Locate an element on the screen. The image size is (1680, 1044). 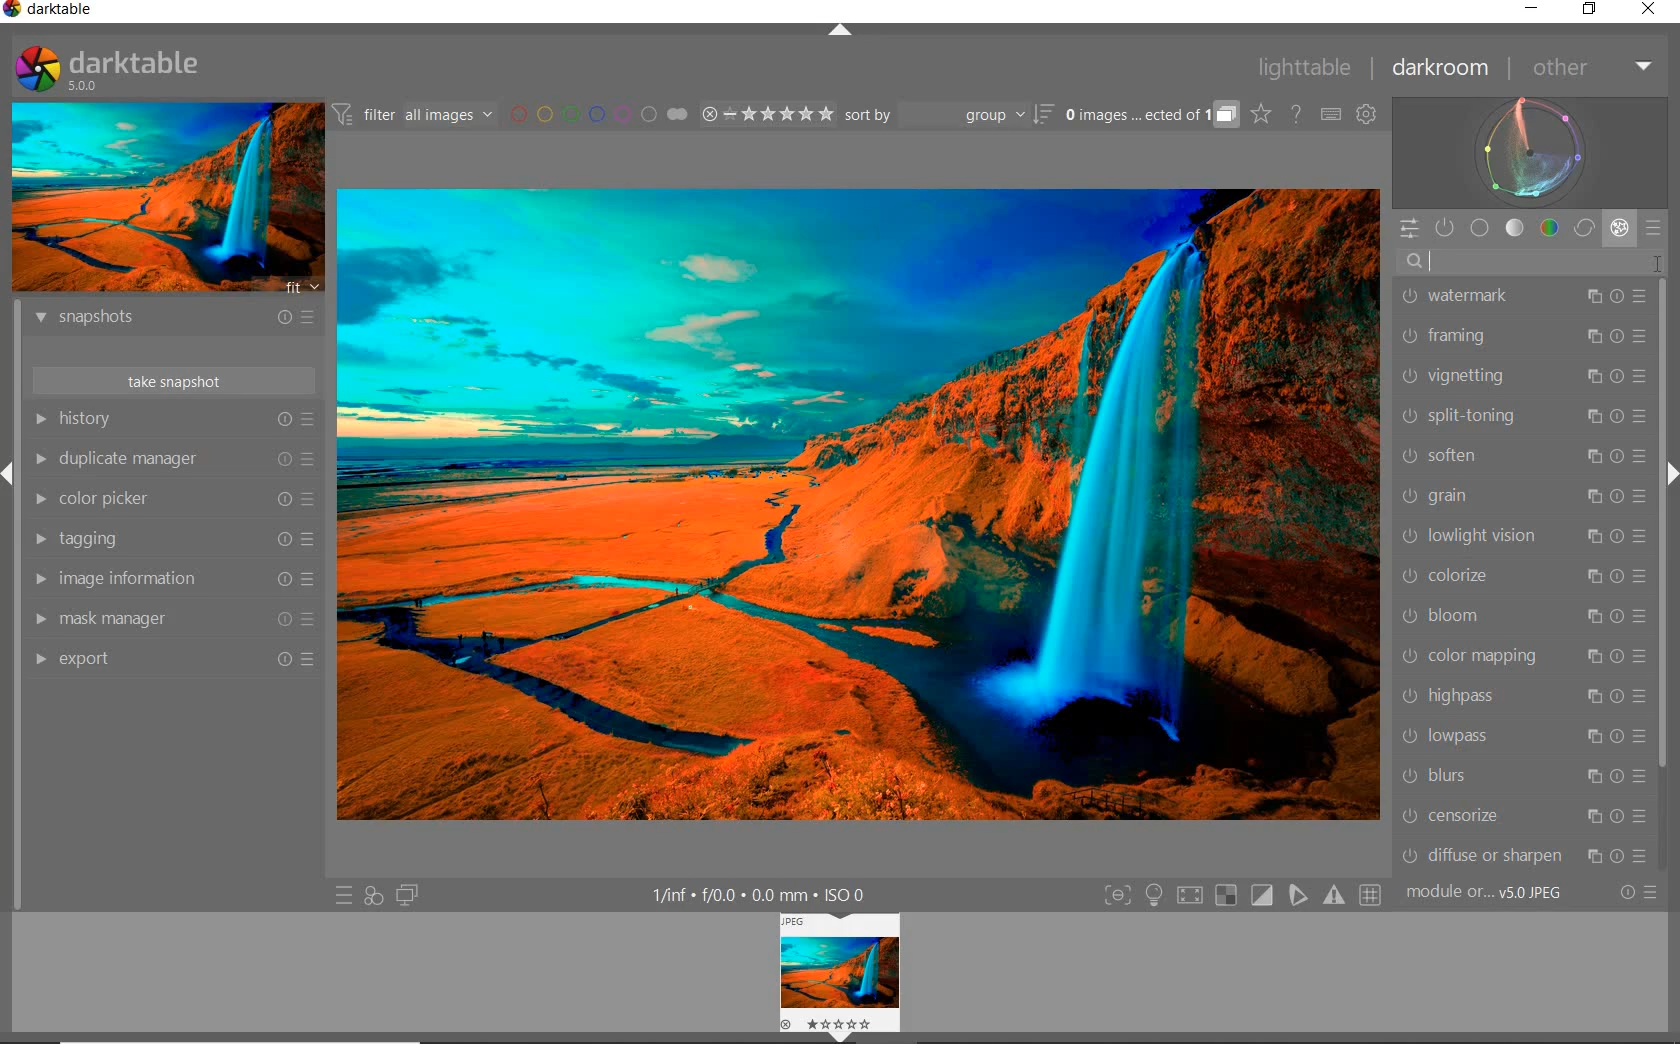
IMAGE PREVIEW is located at coordinates (165, 198).